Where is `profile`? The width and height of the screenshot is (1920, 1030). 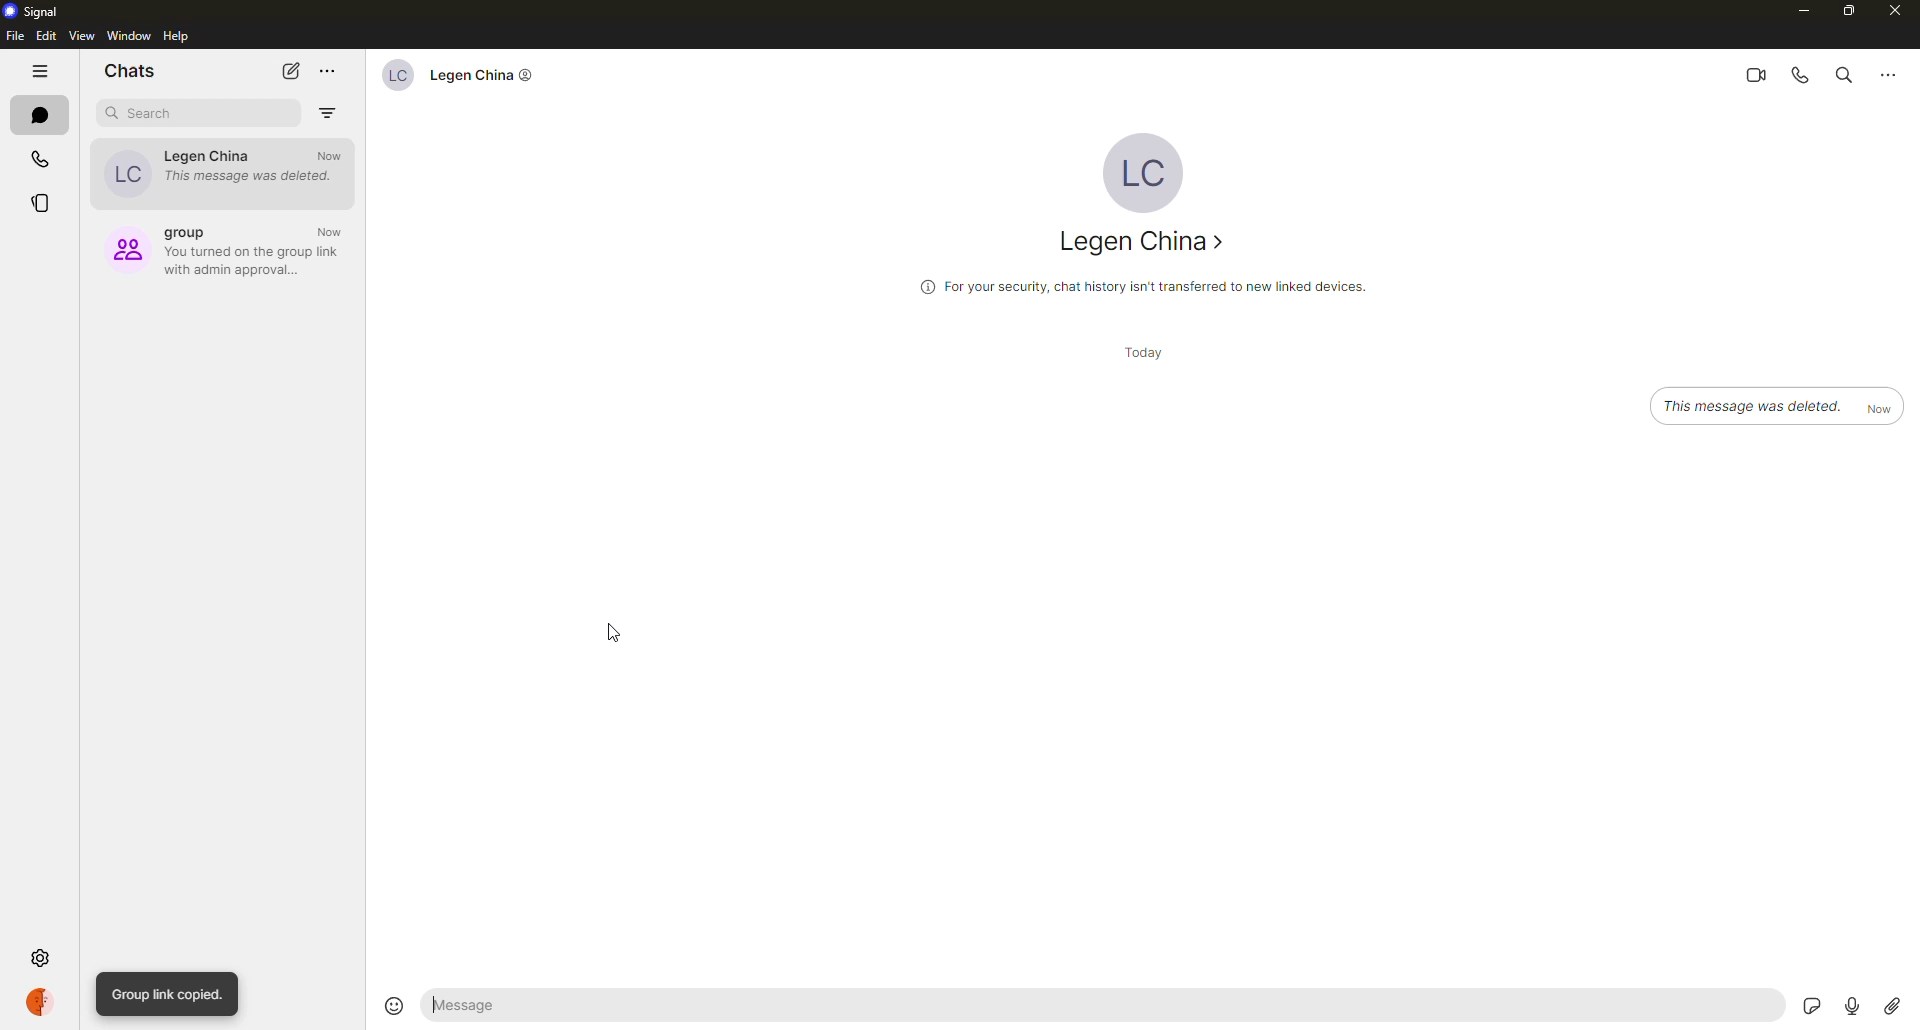
profile is located at coordinates (43, 1001).